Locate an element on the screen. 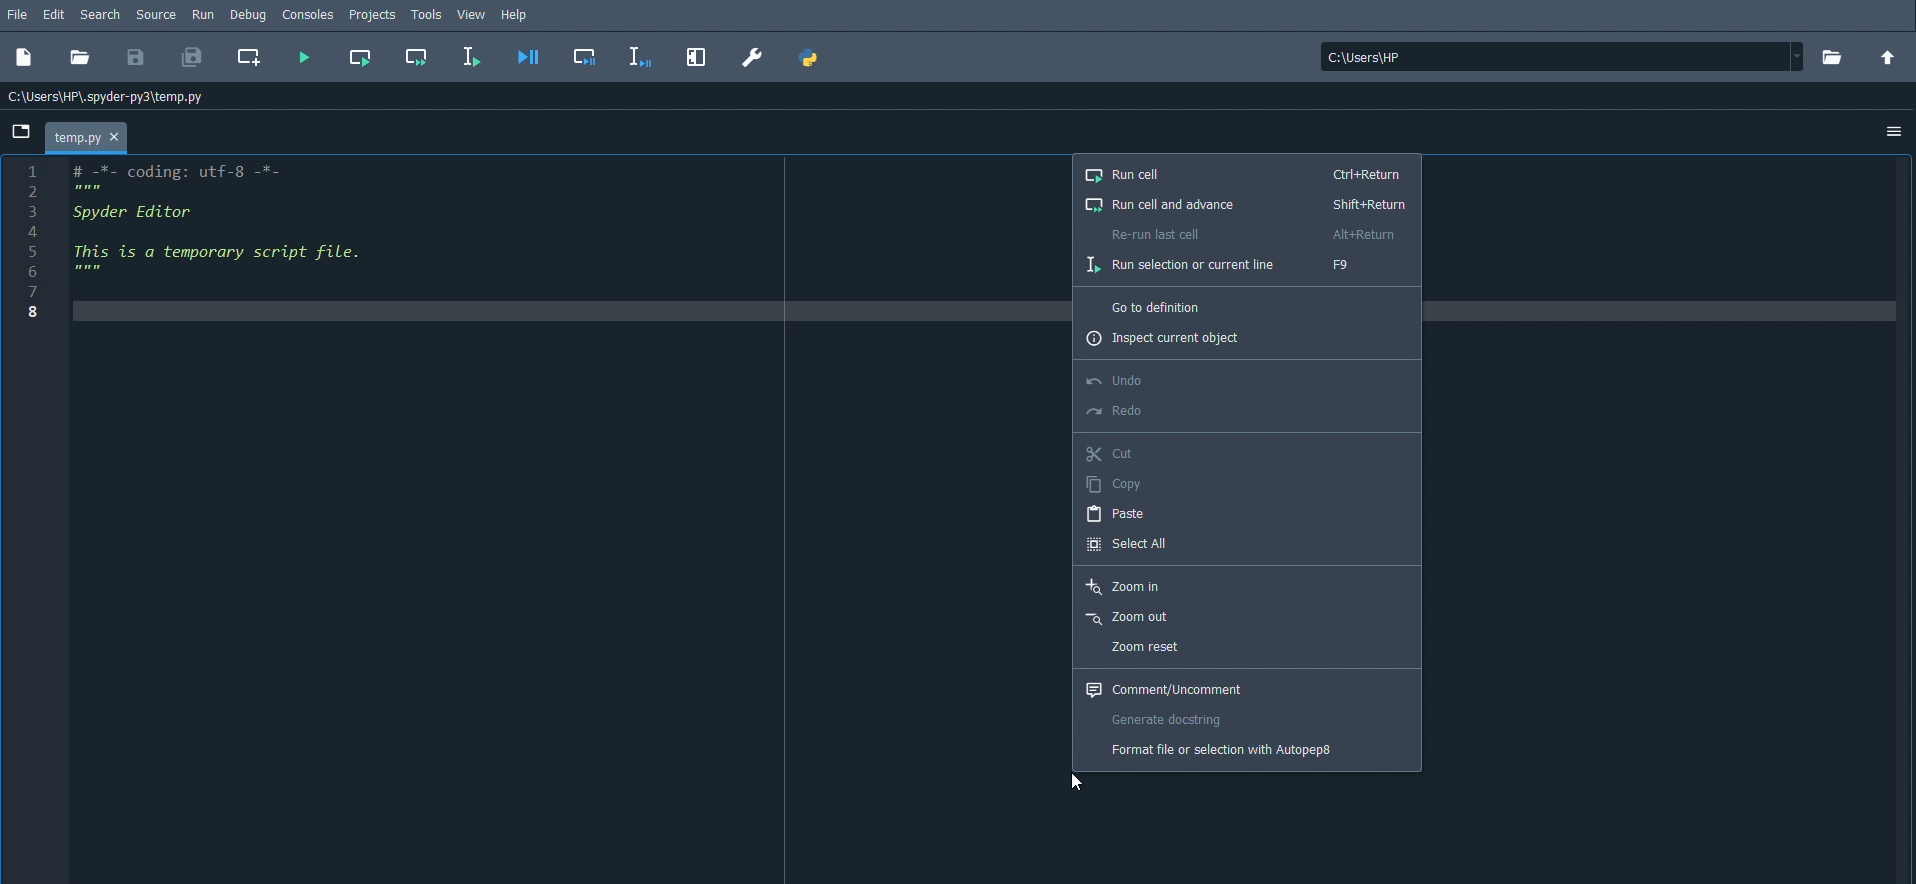  Tools is located at coordinates (431, 16).